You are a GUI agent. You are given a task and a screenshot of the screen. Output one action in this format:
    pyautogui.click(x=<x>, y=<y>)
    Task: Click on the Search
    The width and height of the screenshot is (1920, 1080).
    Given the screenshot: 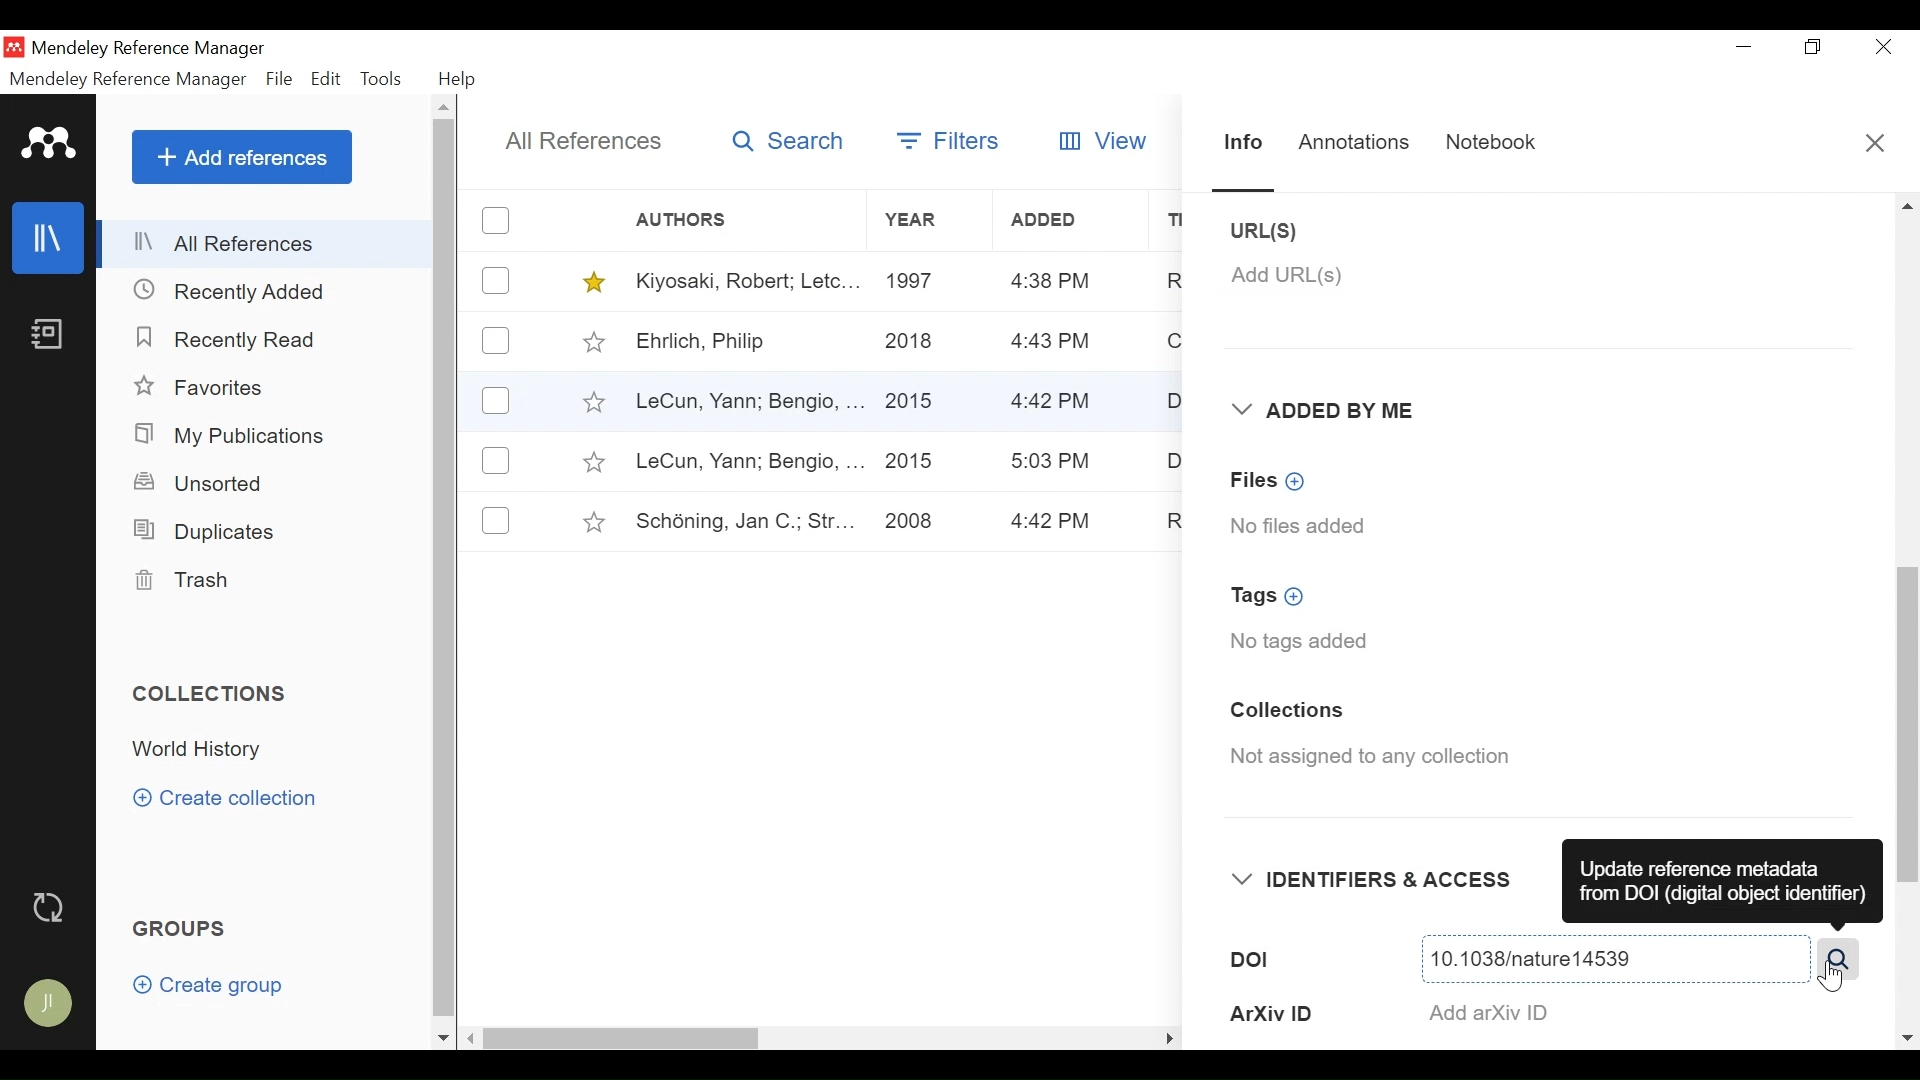 What is the action you would take?
    pyautogui.click(x=1838, y=959)
    